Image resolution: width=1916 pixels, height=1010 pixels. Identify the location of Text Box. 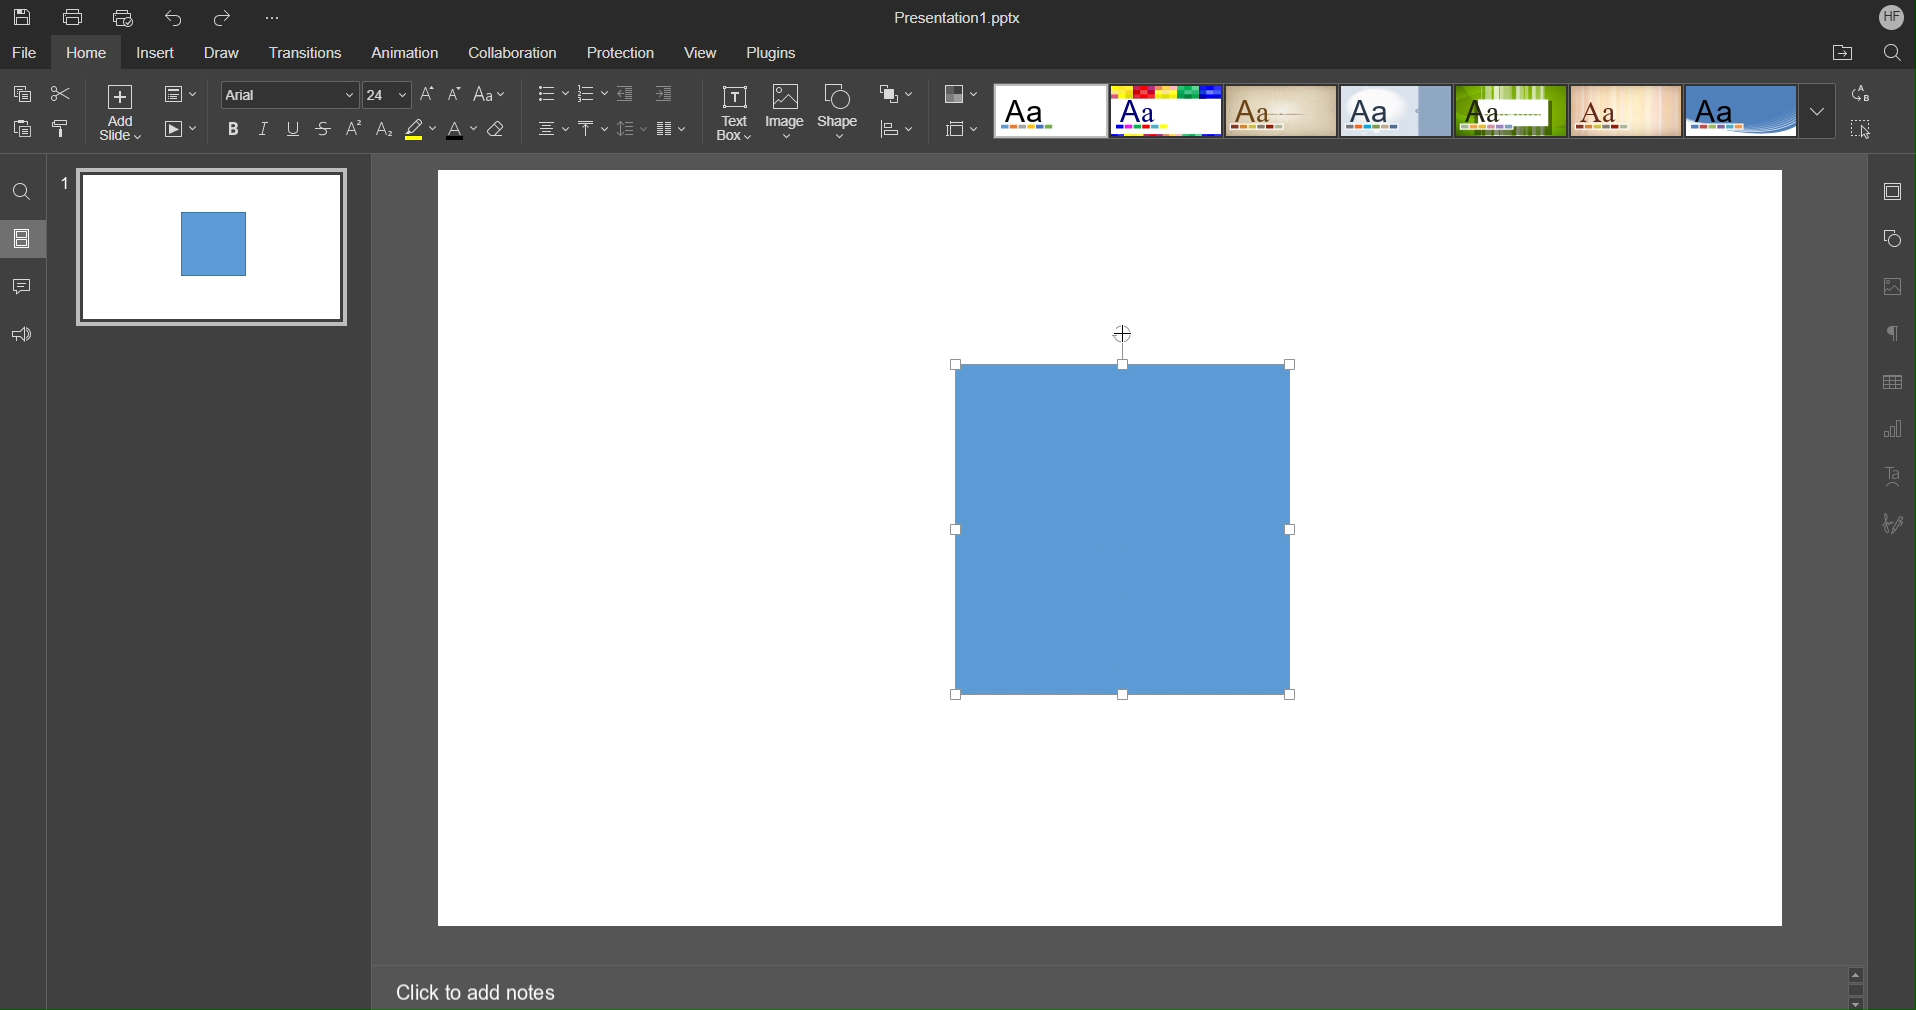
(737, 113).